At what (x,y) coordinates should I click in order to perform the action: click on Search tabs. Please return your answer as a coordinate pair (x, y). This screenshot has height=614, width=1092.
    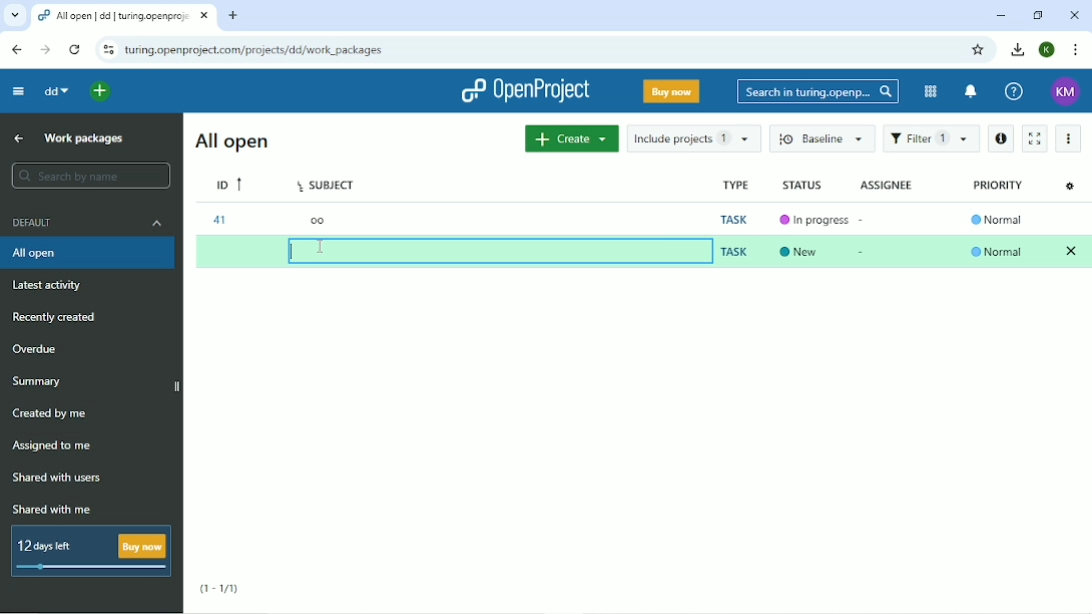
    Looking at the image, I should click on (14, 15).